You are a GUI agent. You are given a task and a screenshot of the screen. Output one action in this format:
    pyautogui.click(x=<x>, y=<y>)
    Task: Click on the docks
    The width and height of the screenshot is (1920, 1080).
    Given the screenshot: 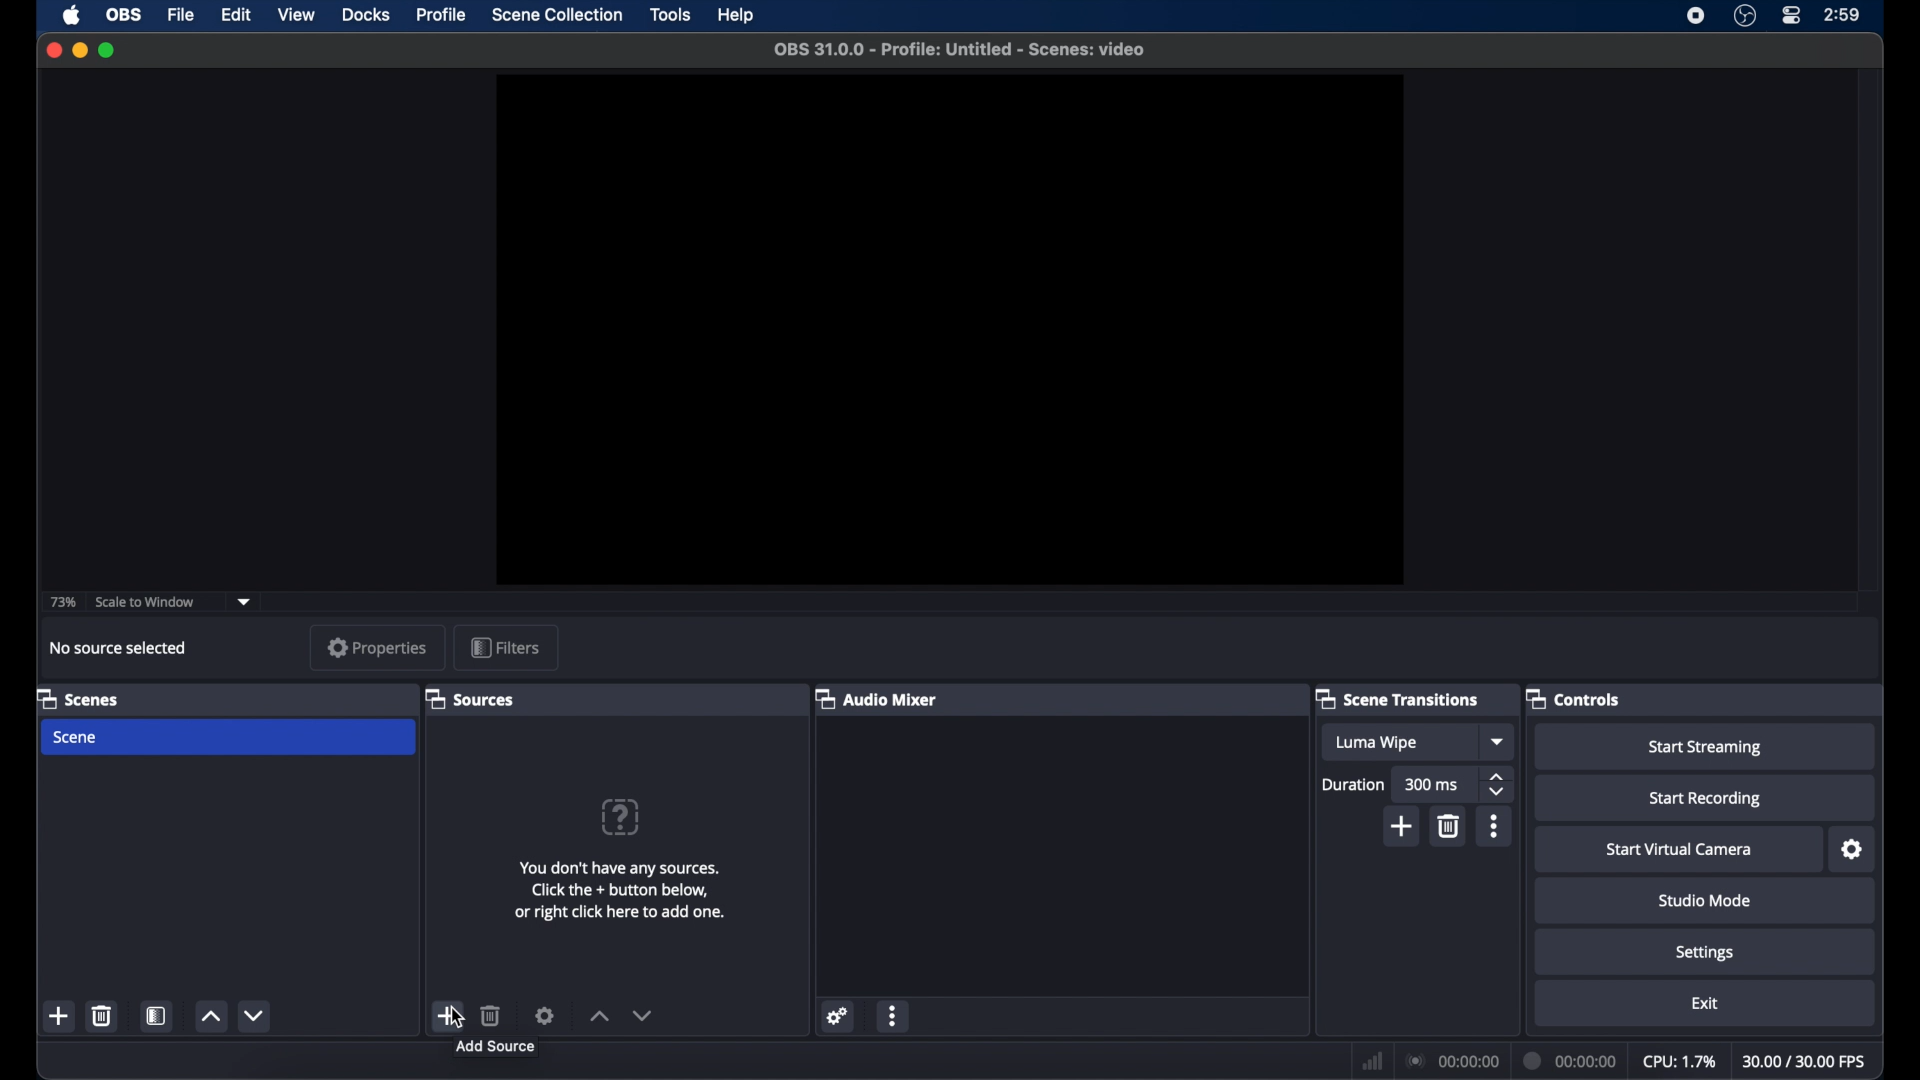 What is the action you would take?
    pyautogui.click(x=367, y=16)
    